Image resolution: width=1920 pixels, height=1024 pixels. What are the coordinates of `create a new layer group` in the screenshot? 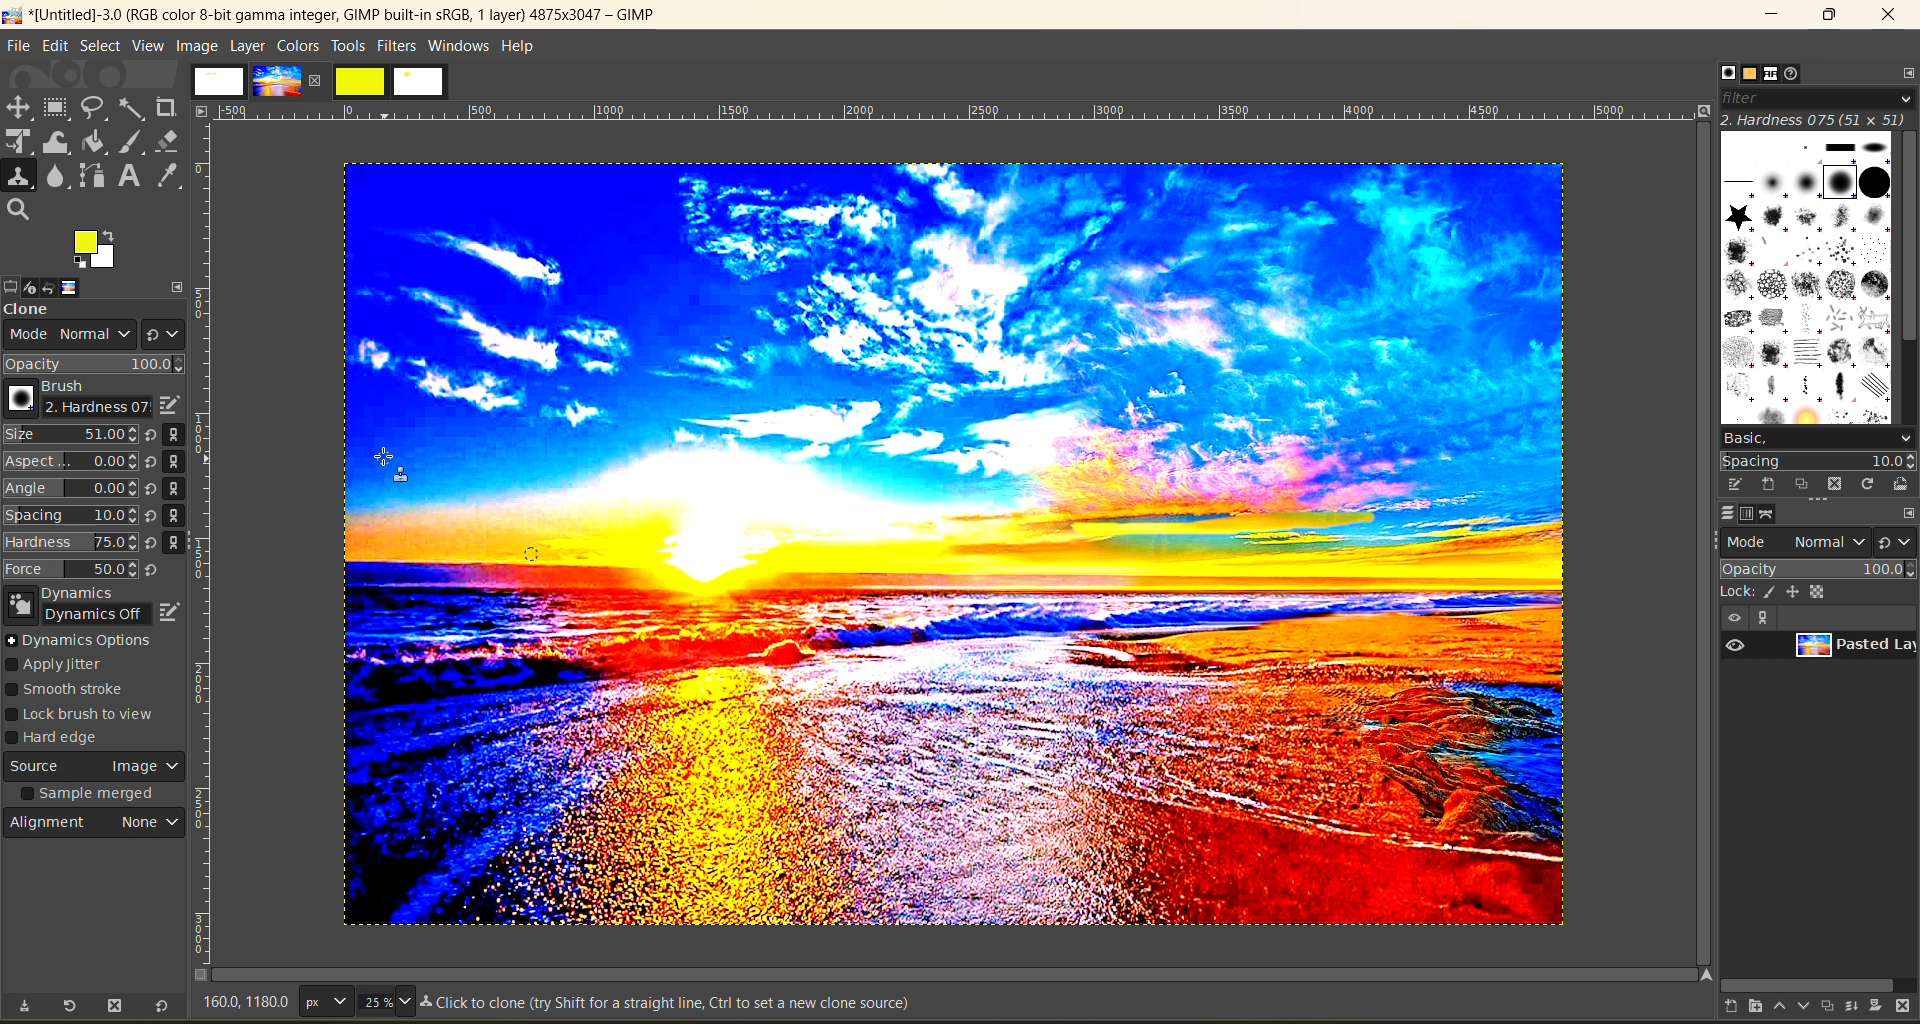 It's located at (1745, 1007).